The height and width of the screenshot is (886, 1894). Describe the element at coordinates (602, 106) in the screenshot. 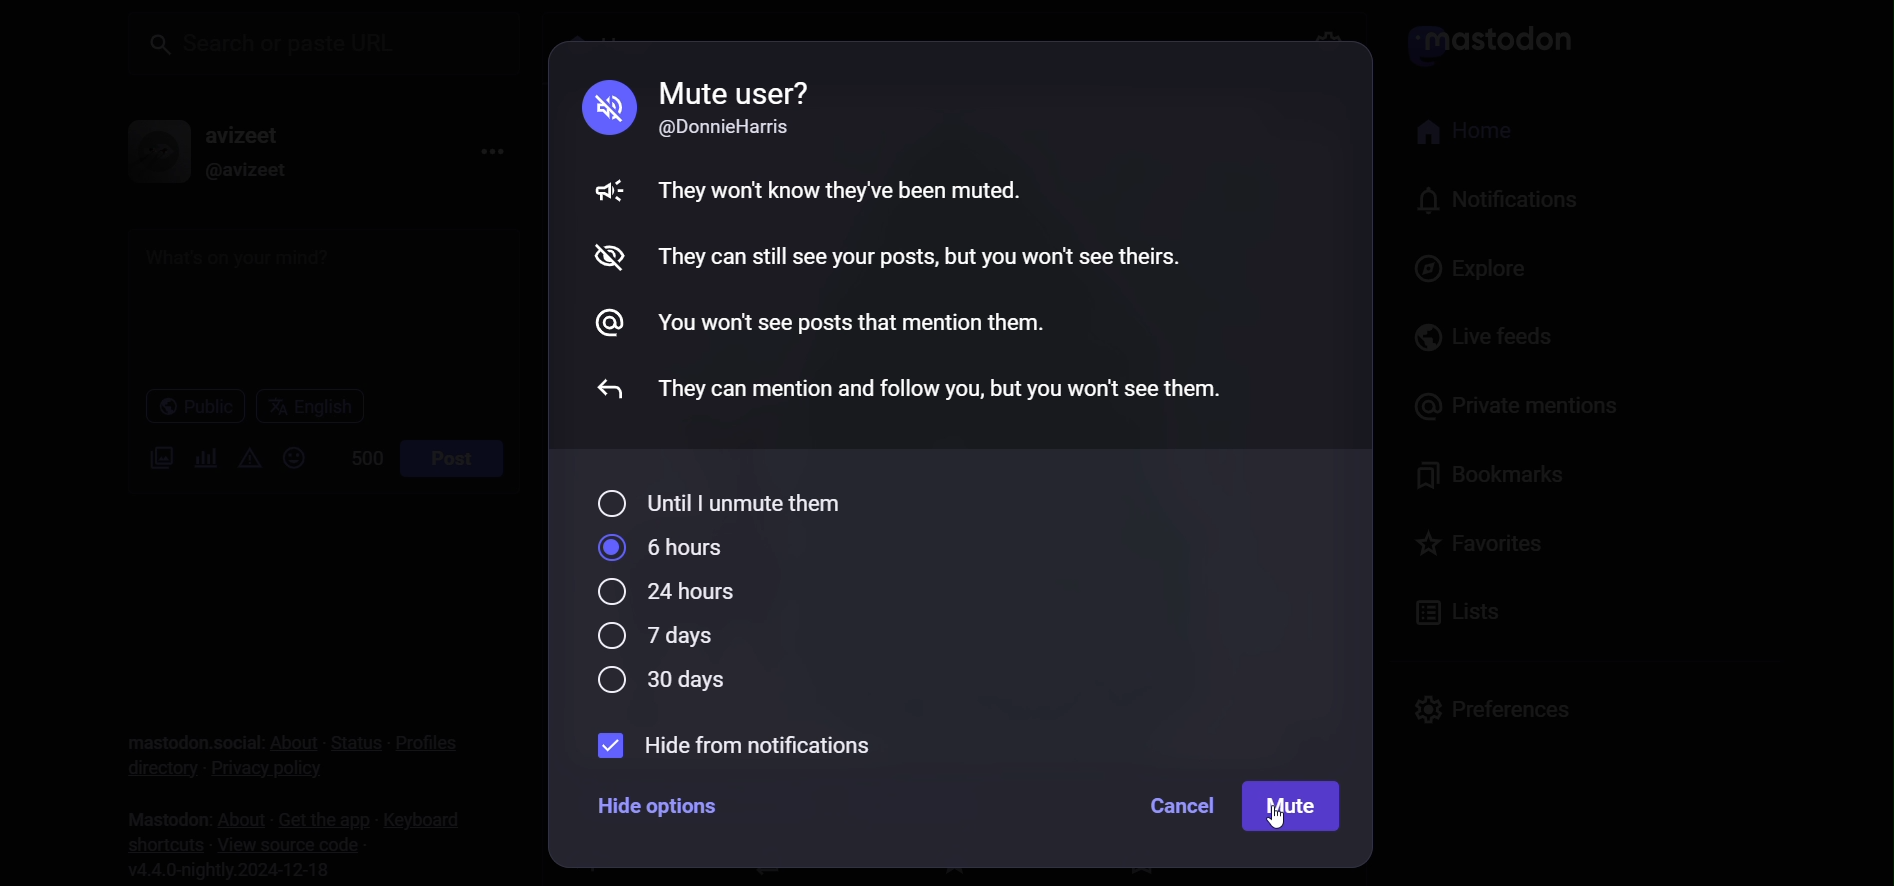

I see `mute` at that location.